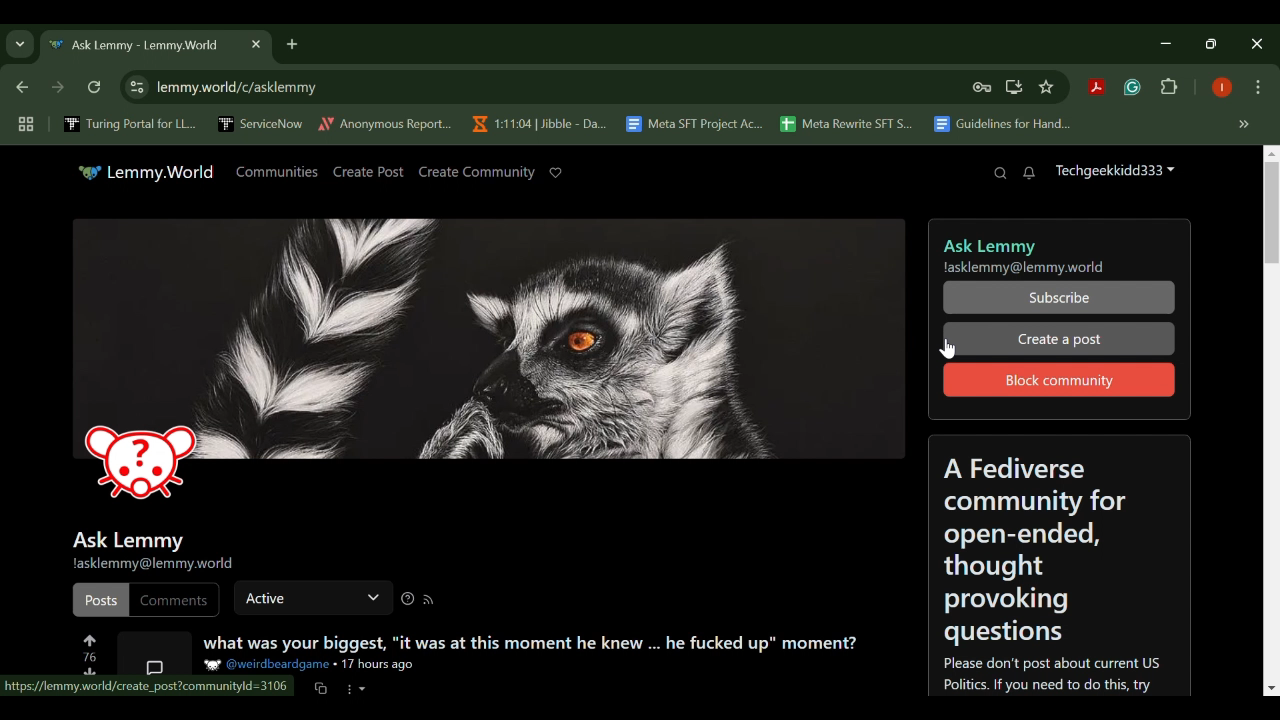  Describe the element at coordinates (1170, 43) in the screenshot. I see `Restore Down` at that location.